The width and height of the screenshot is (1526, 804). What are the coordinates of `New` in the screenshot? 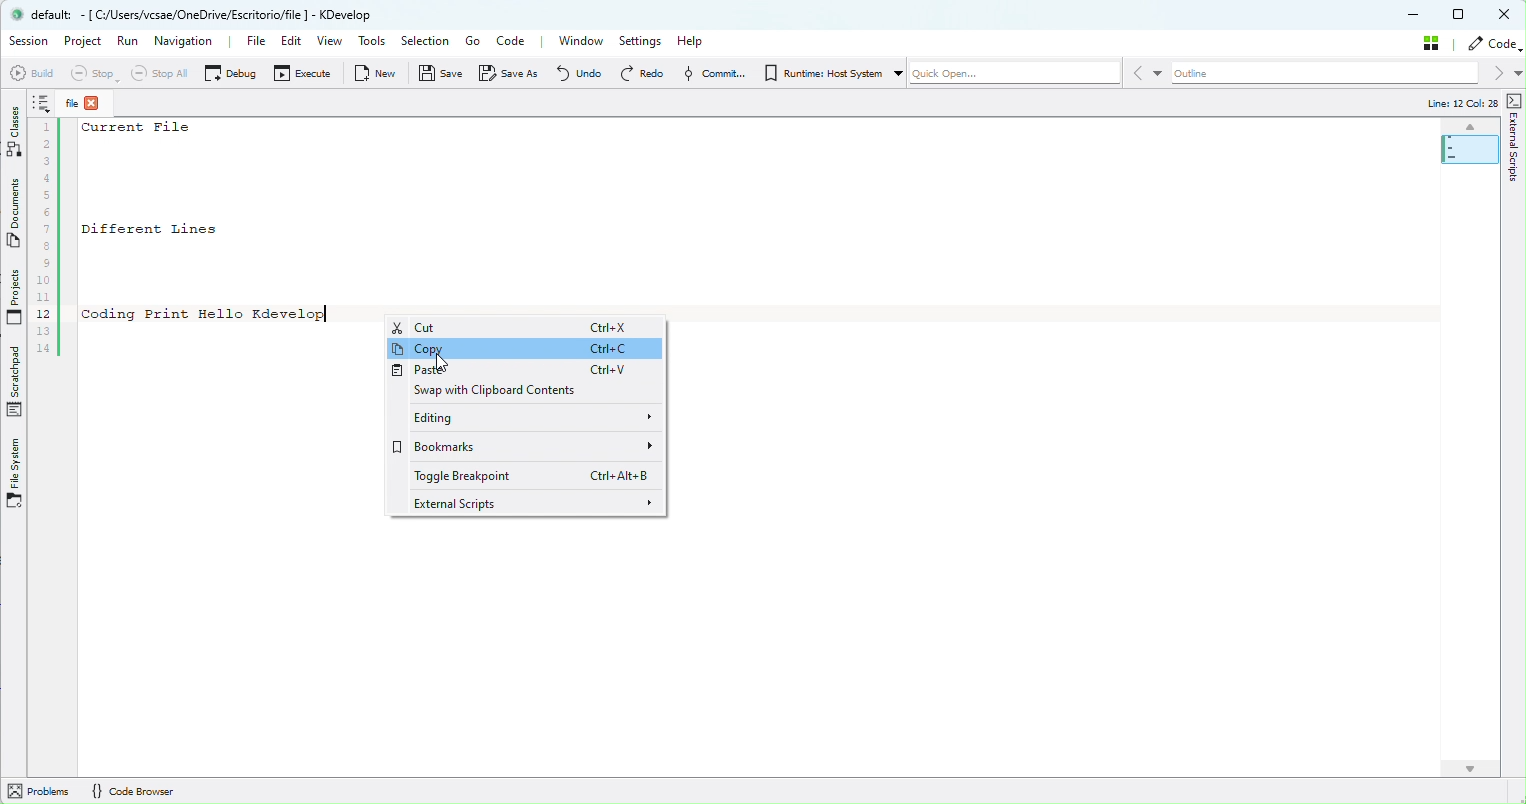 It's located at (375, 76).